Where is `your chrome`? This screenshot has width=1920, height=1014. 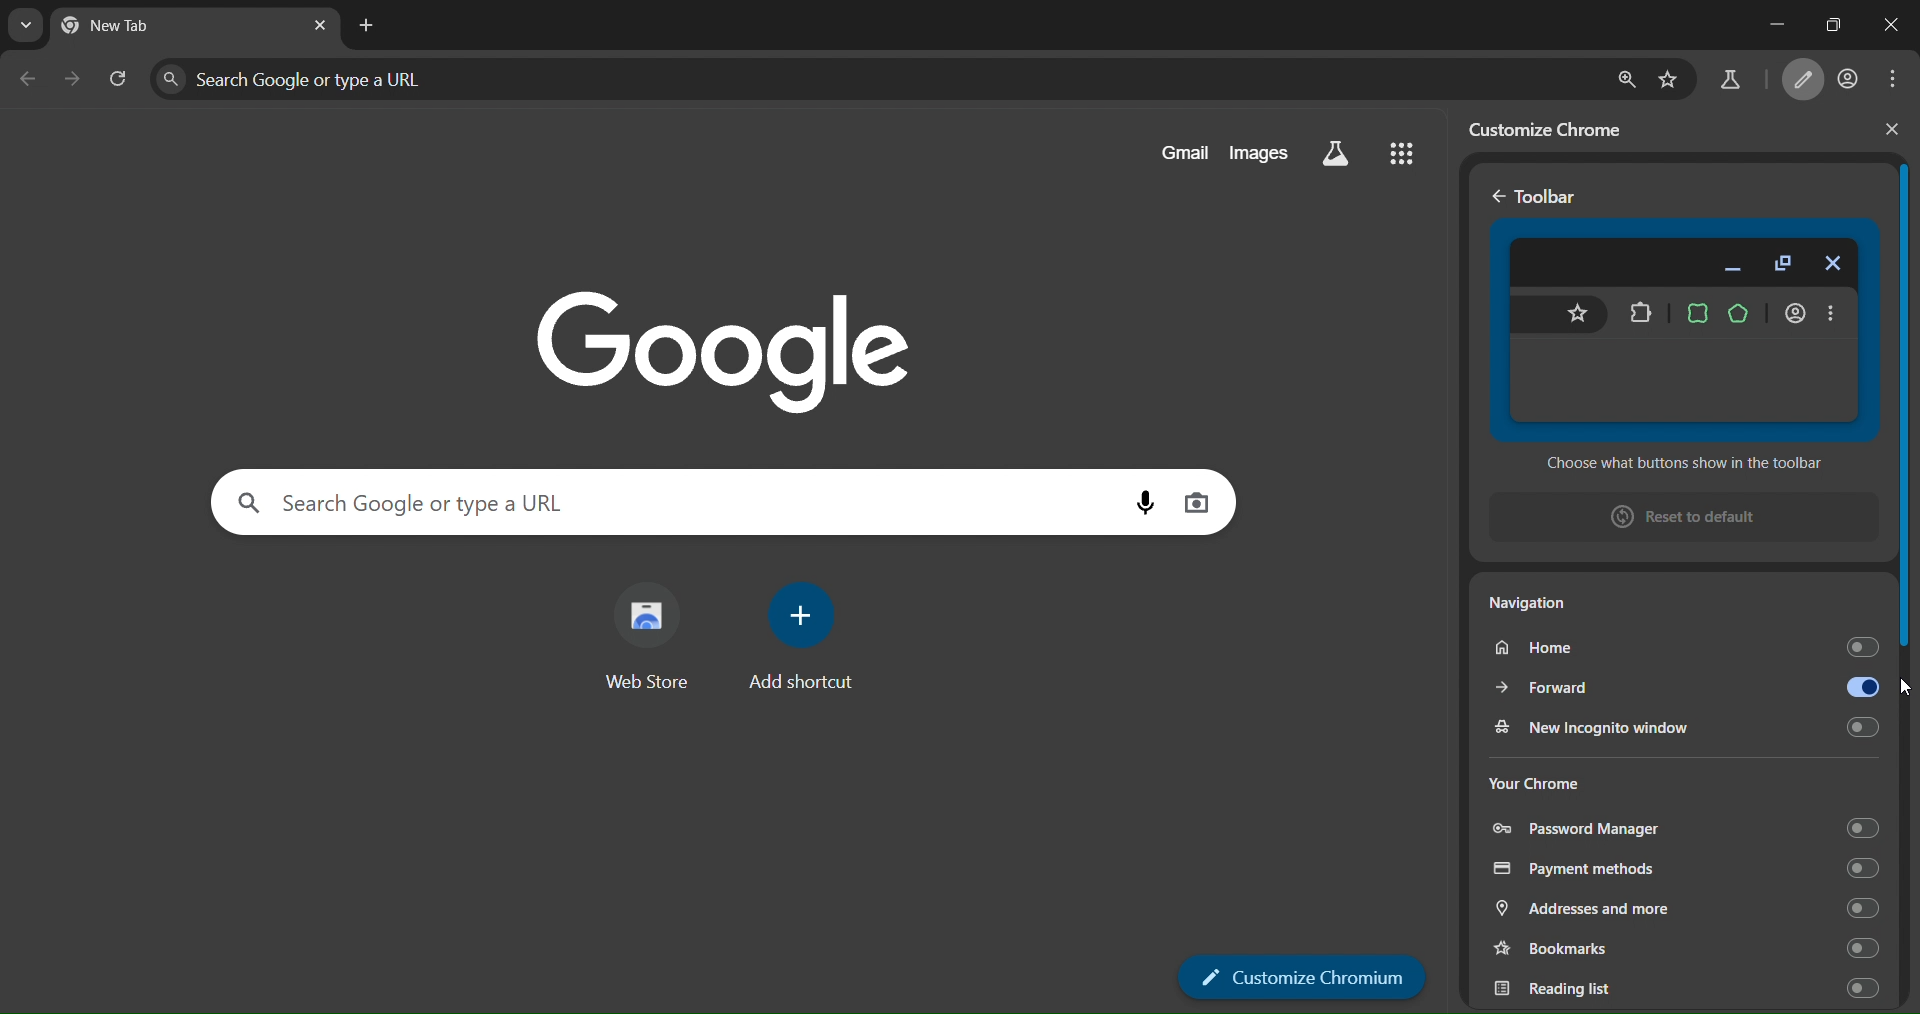 your chrome is located at coordinates (1545, 779).